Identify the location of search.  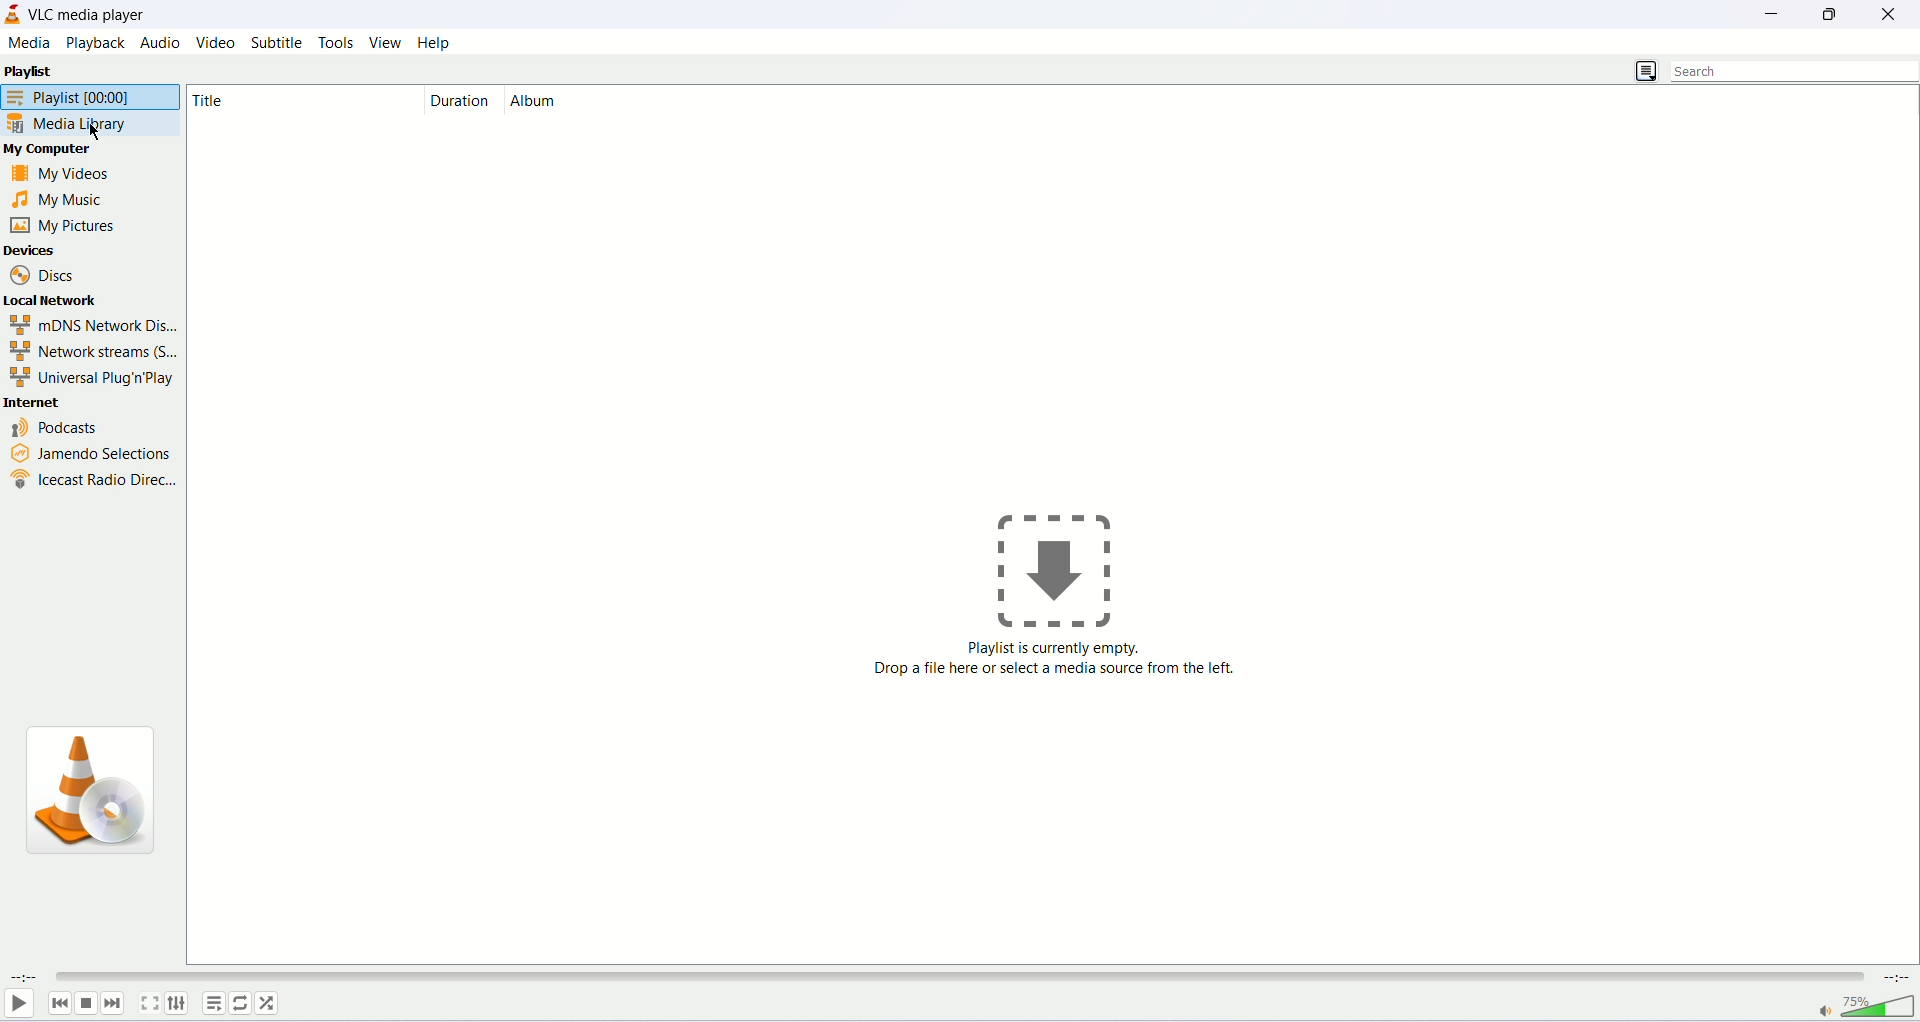
(1796, 71).